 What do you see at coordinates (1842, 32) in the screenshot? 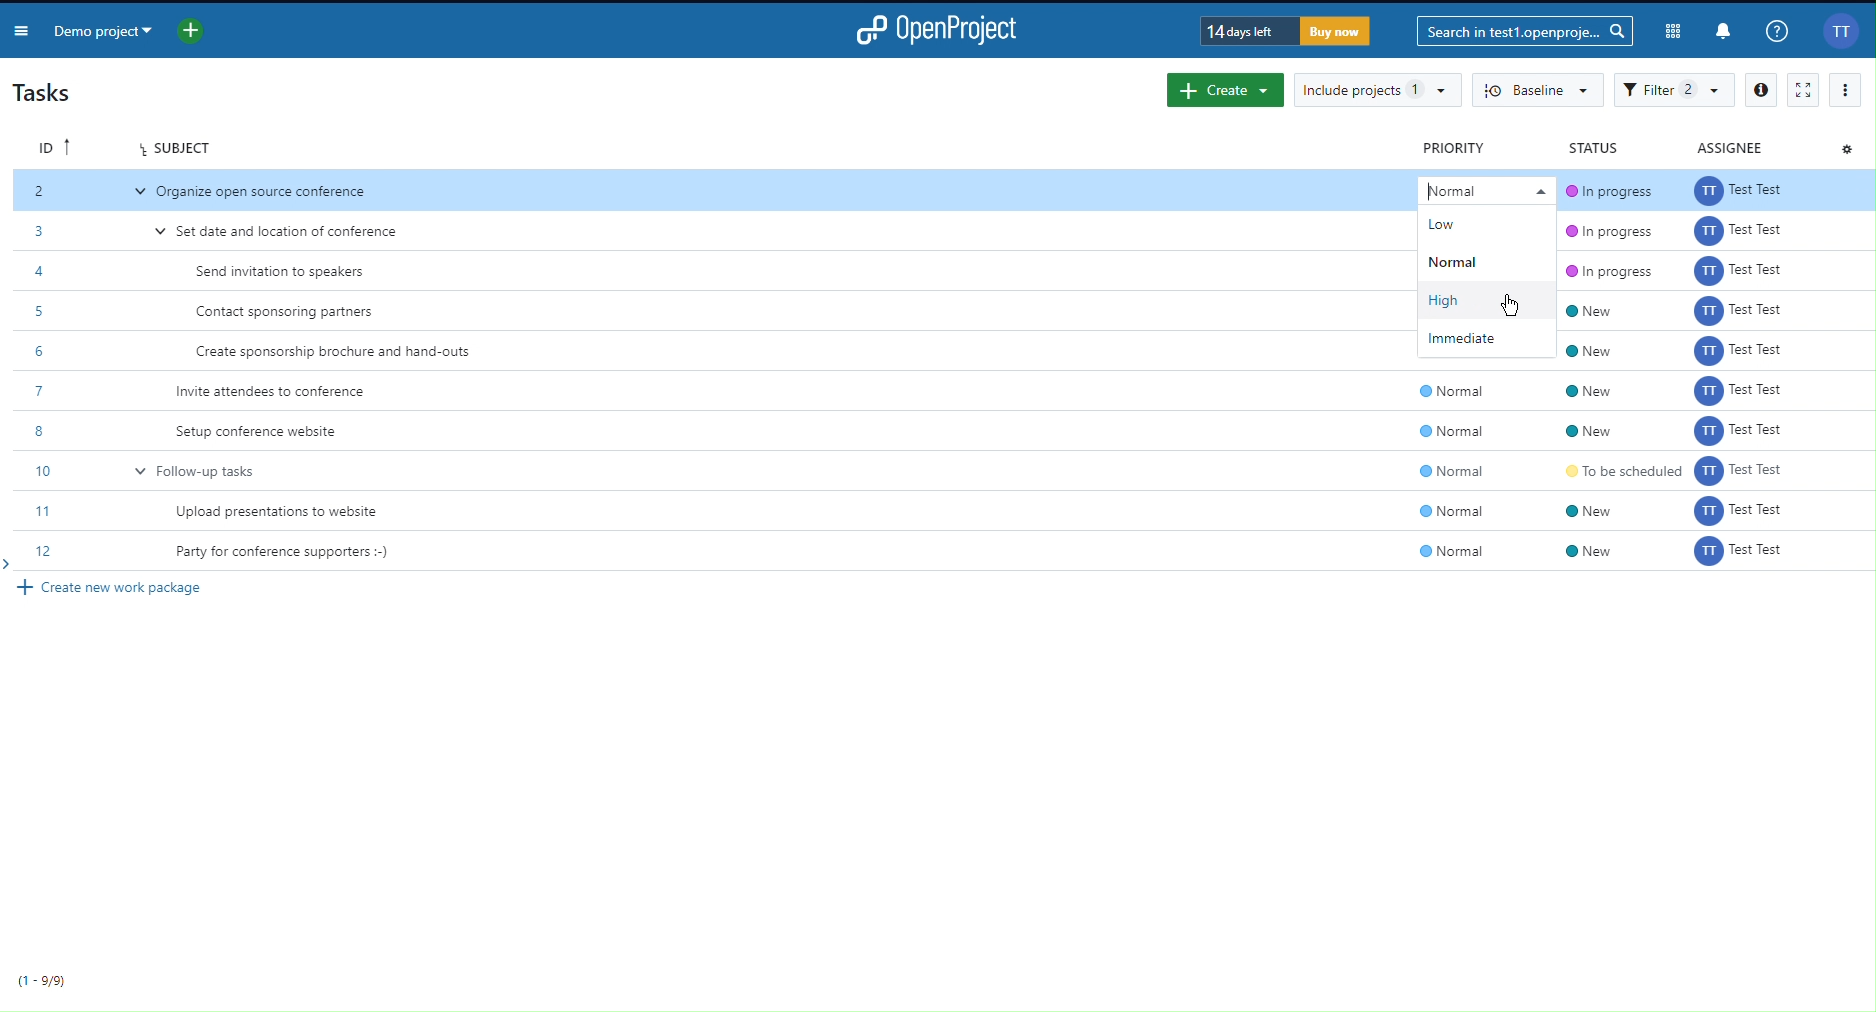
I see `Account` at bounding box center [1842, 32].